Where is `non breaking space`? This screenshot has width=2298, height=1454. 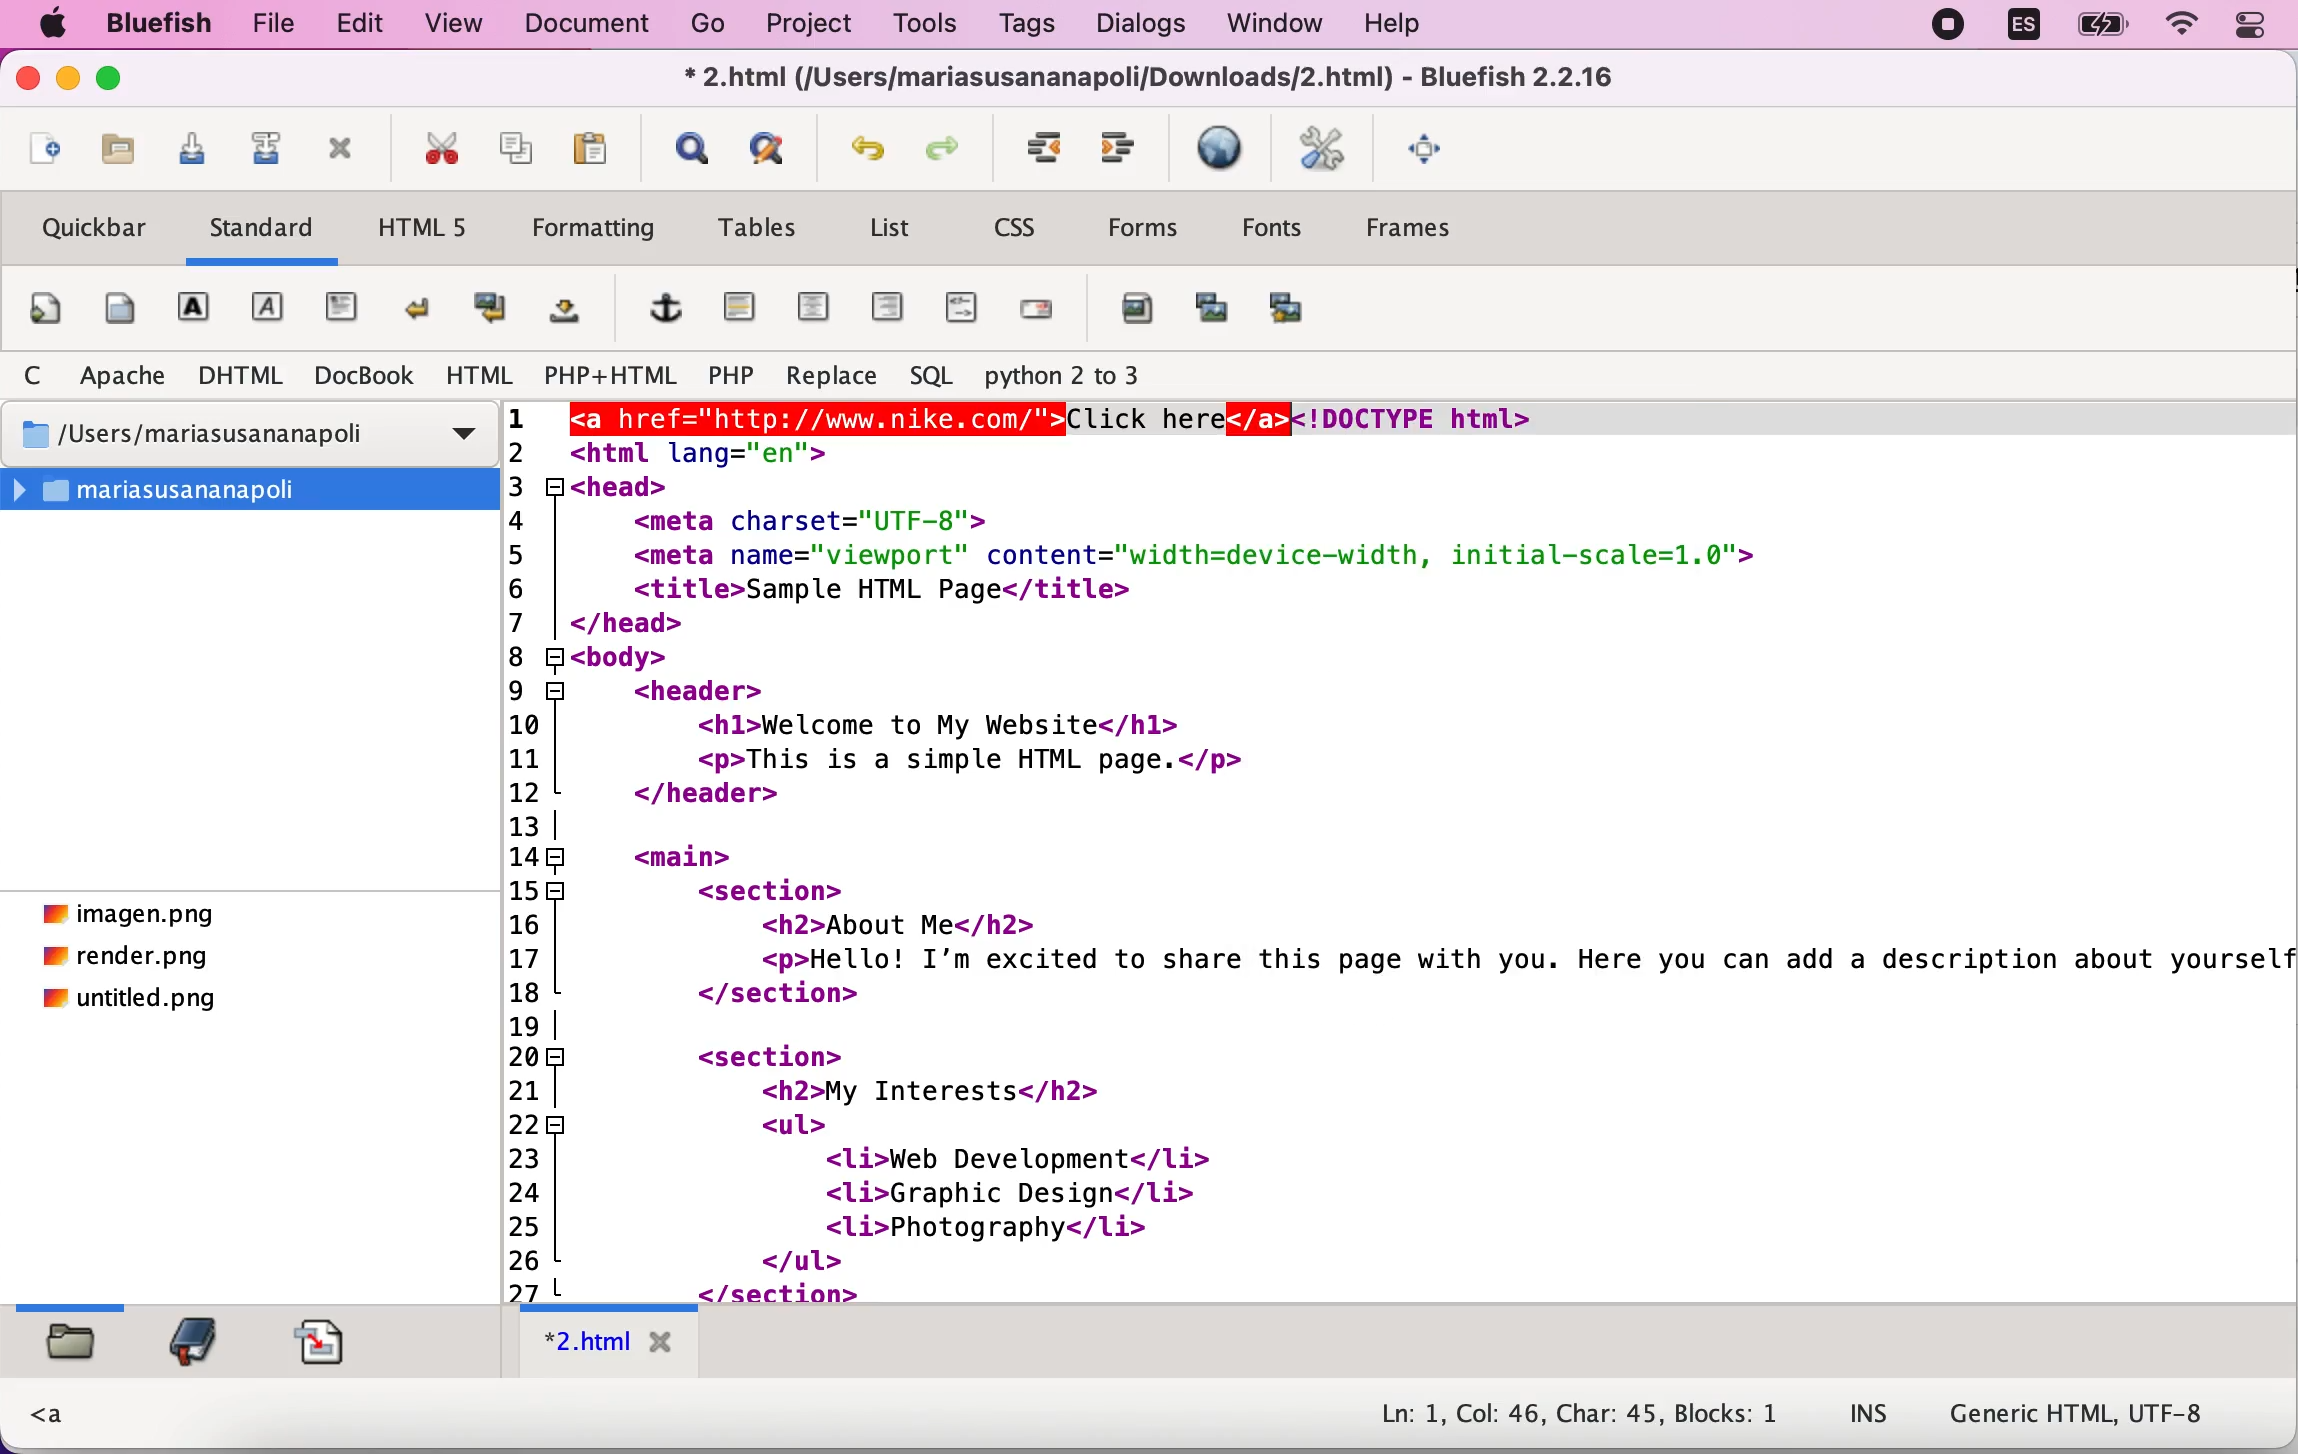 non breaking space is located at coordinates (563, 317).